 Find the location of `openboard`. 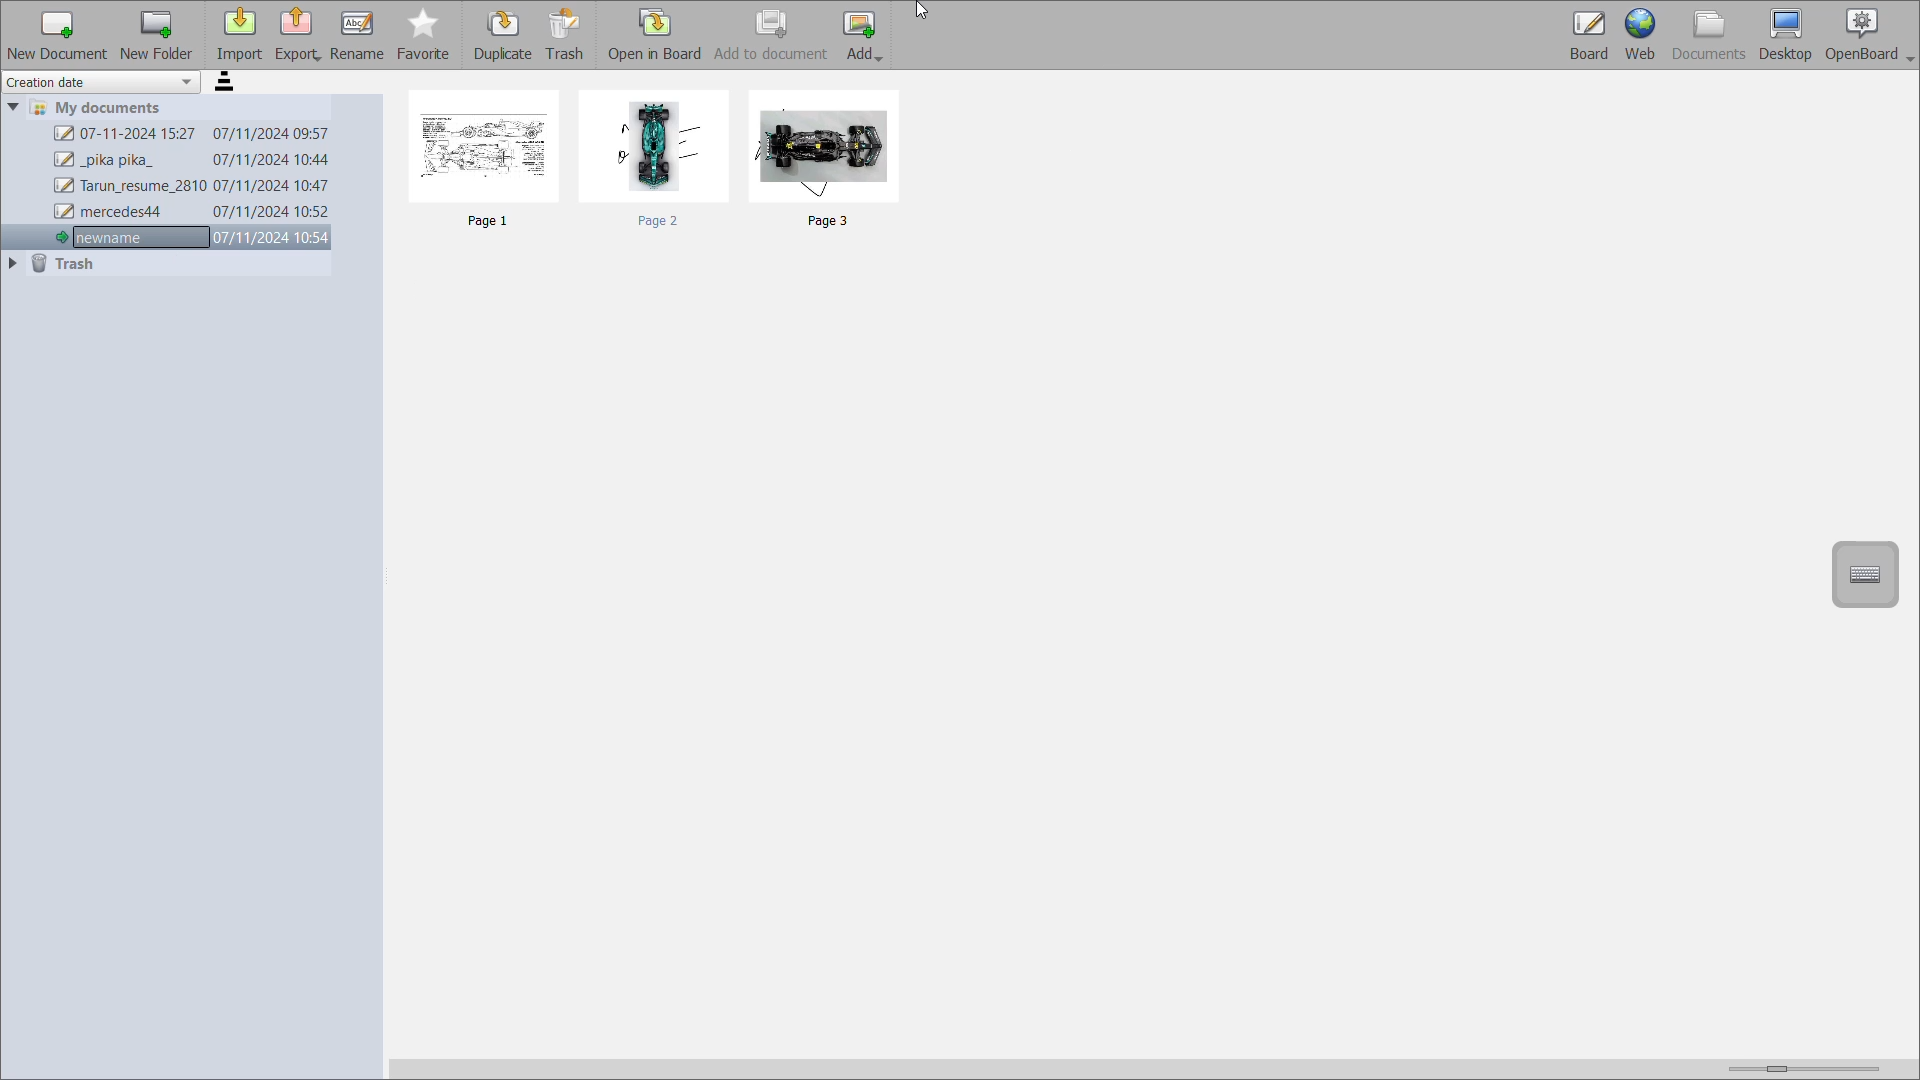

openboard is located at coordinates (1870, 34).